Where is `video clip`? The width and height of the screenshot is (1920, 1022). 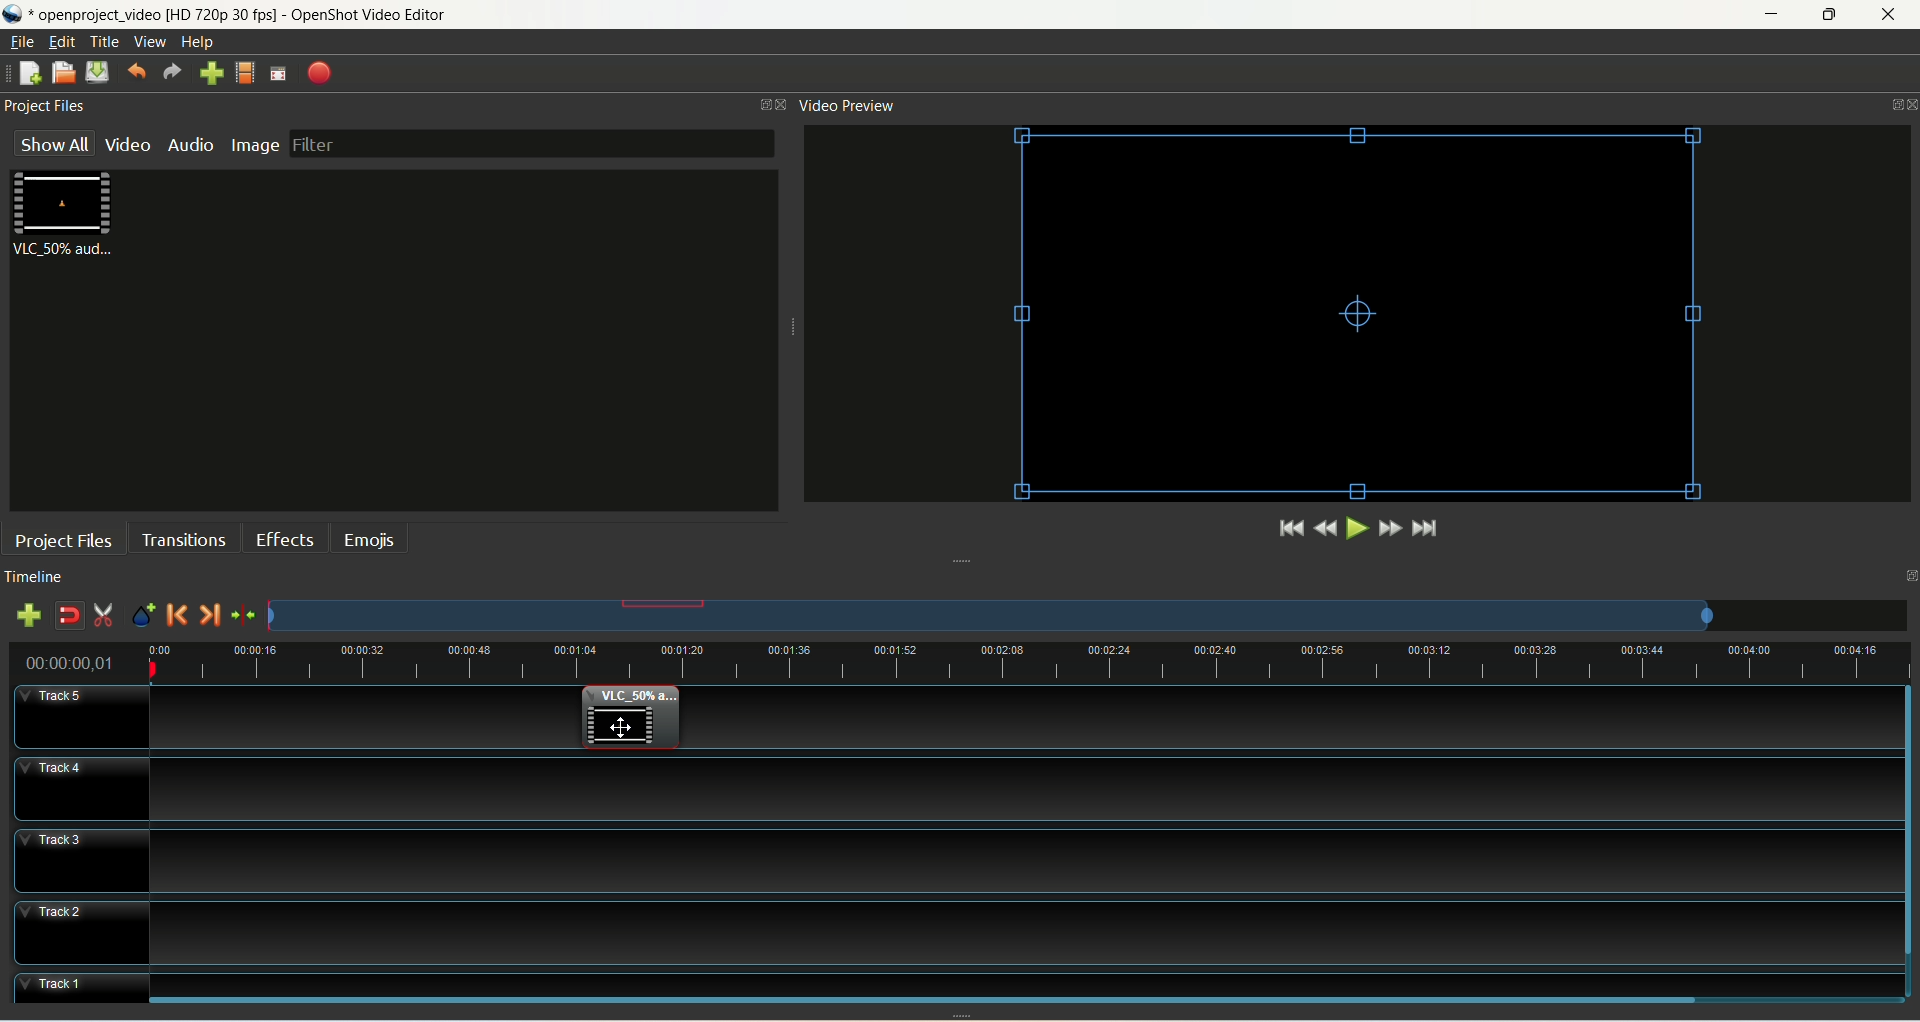 video clip is located at coordinates (629, 719).